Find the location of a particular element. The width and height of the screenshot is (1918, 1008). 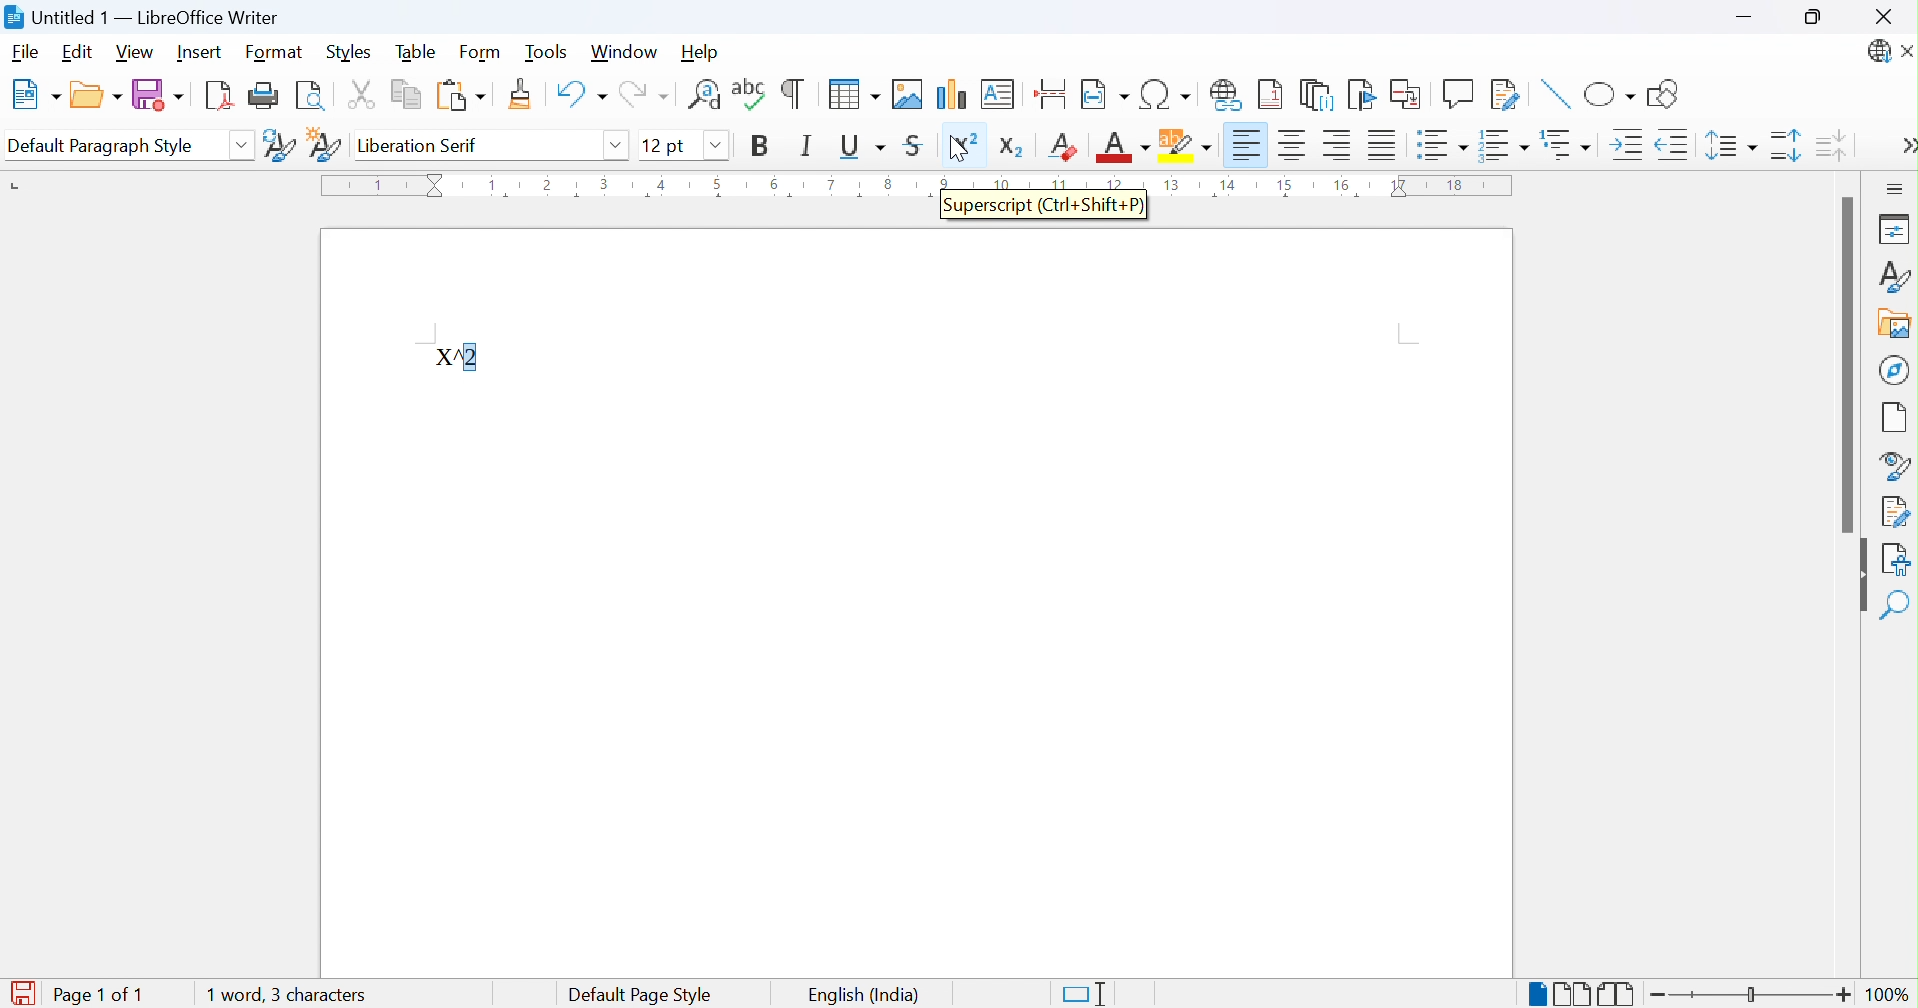

Sidebar settings is located at coordinates (1896, 191).